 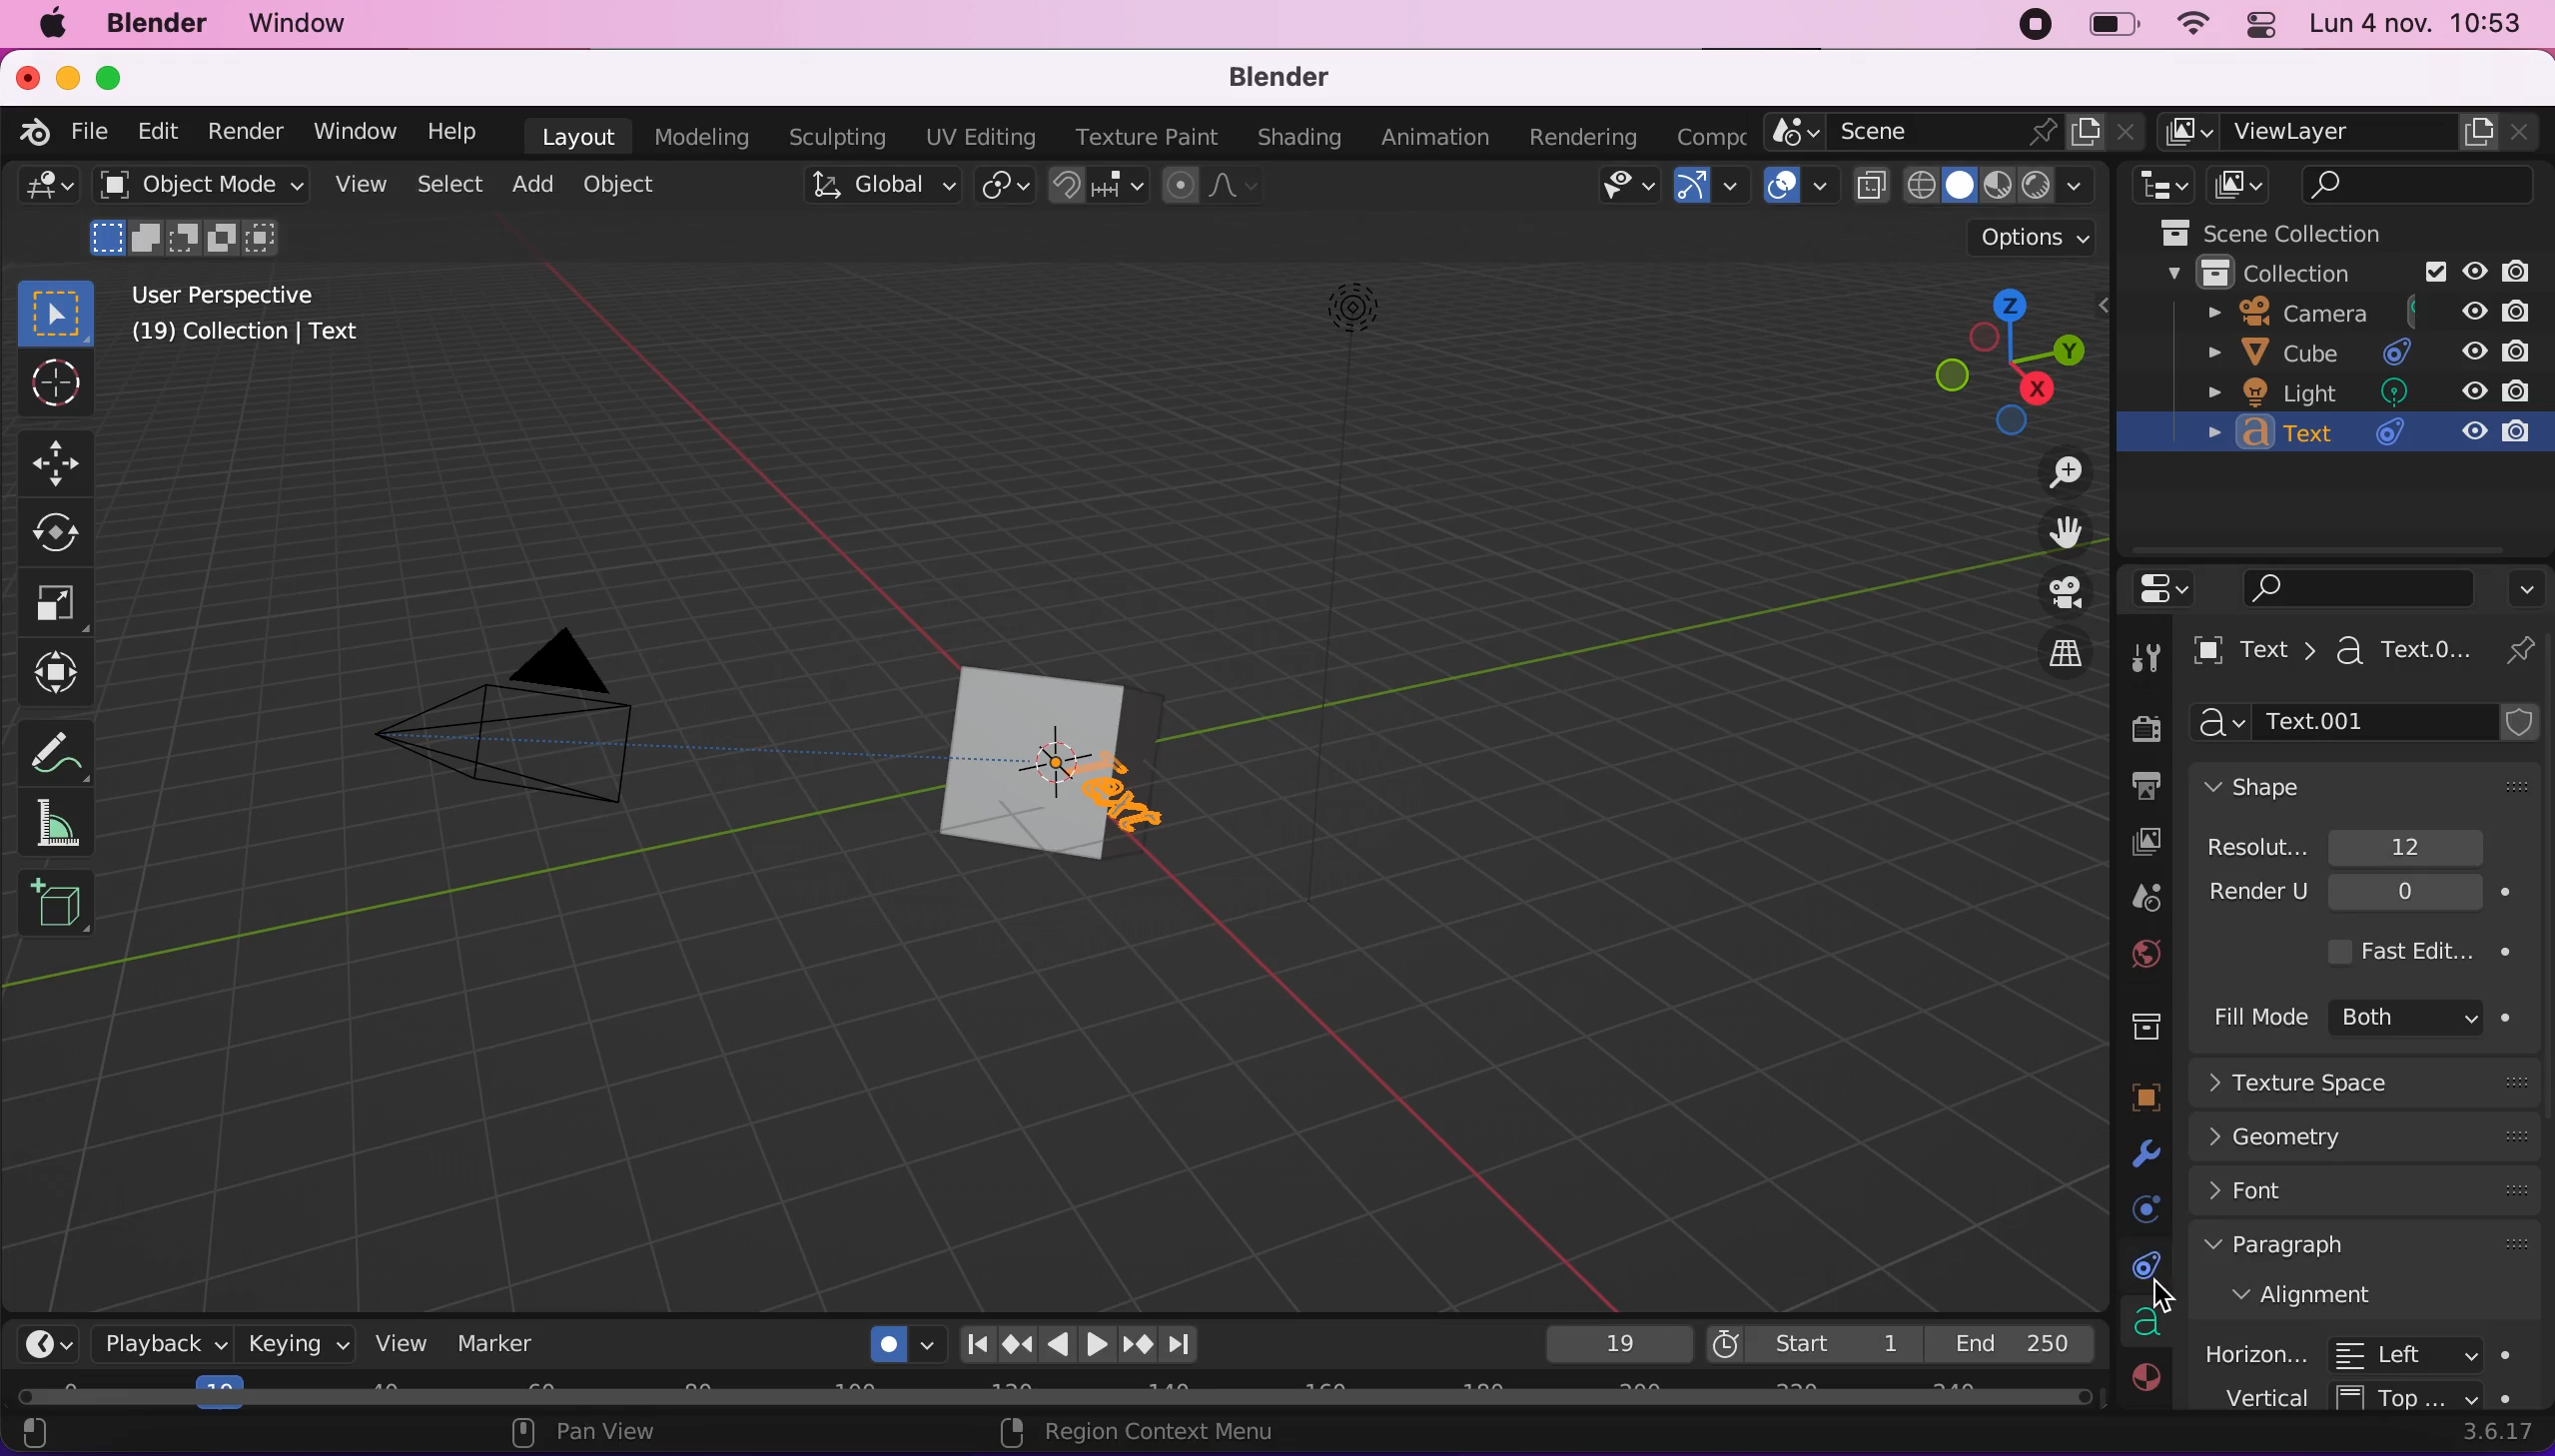 What do you see at coordinates (59, 28) in the screenshot?
I see `mac logo` at bounding box center [59, 28].